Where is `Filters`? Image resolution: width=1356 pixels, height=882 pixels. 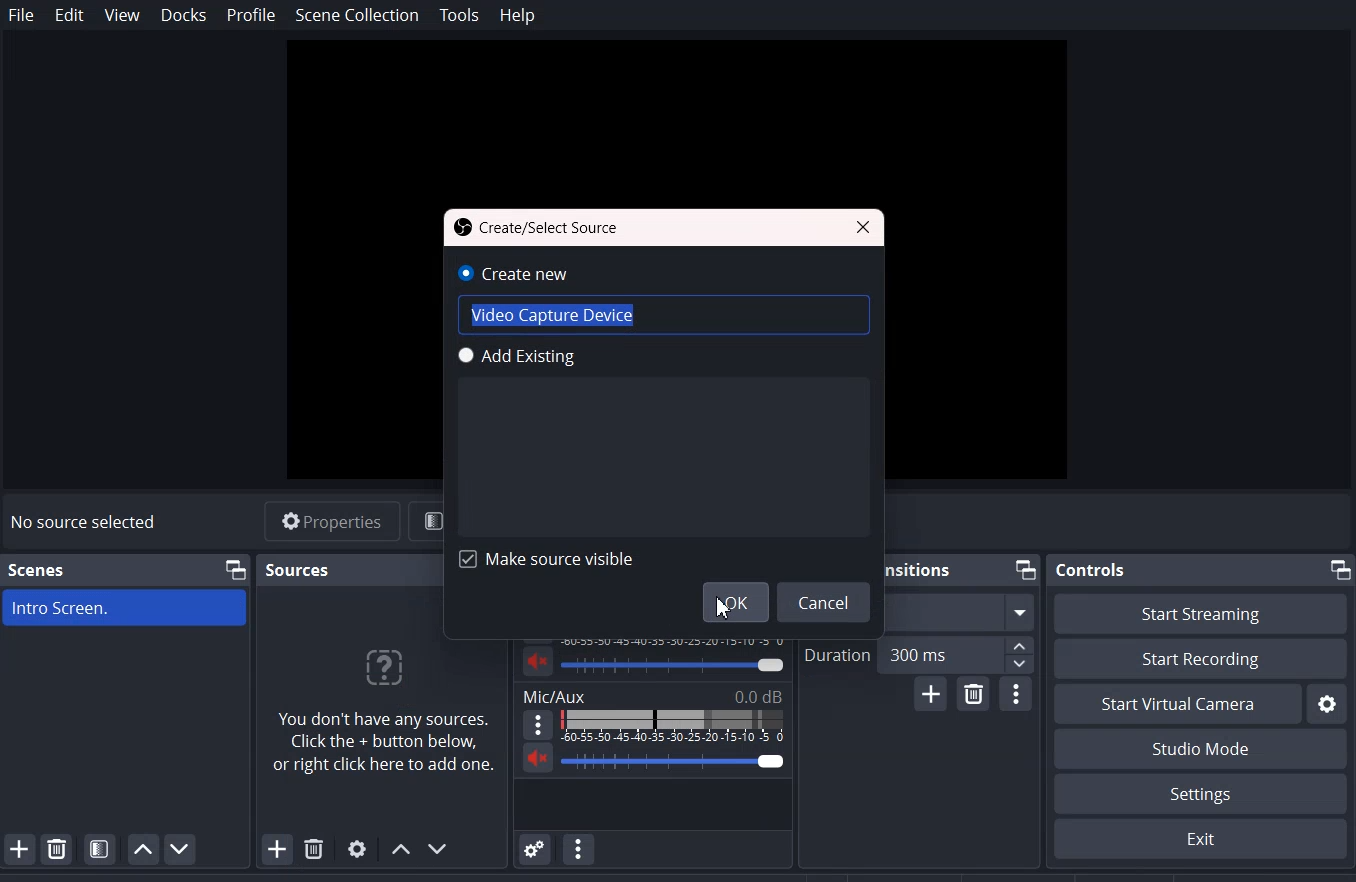 Filters is located at coordinates (429, 521).